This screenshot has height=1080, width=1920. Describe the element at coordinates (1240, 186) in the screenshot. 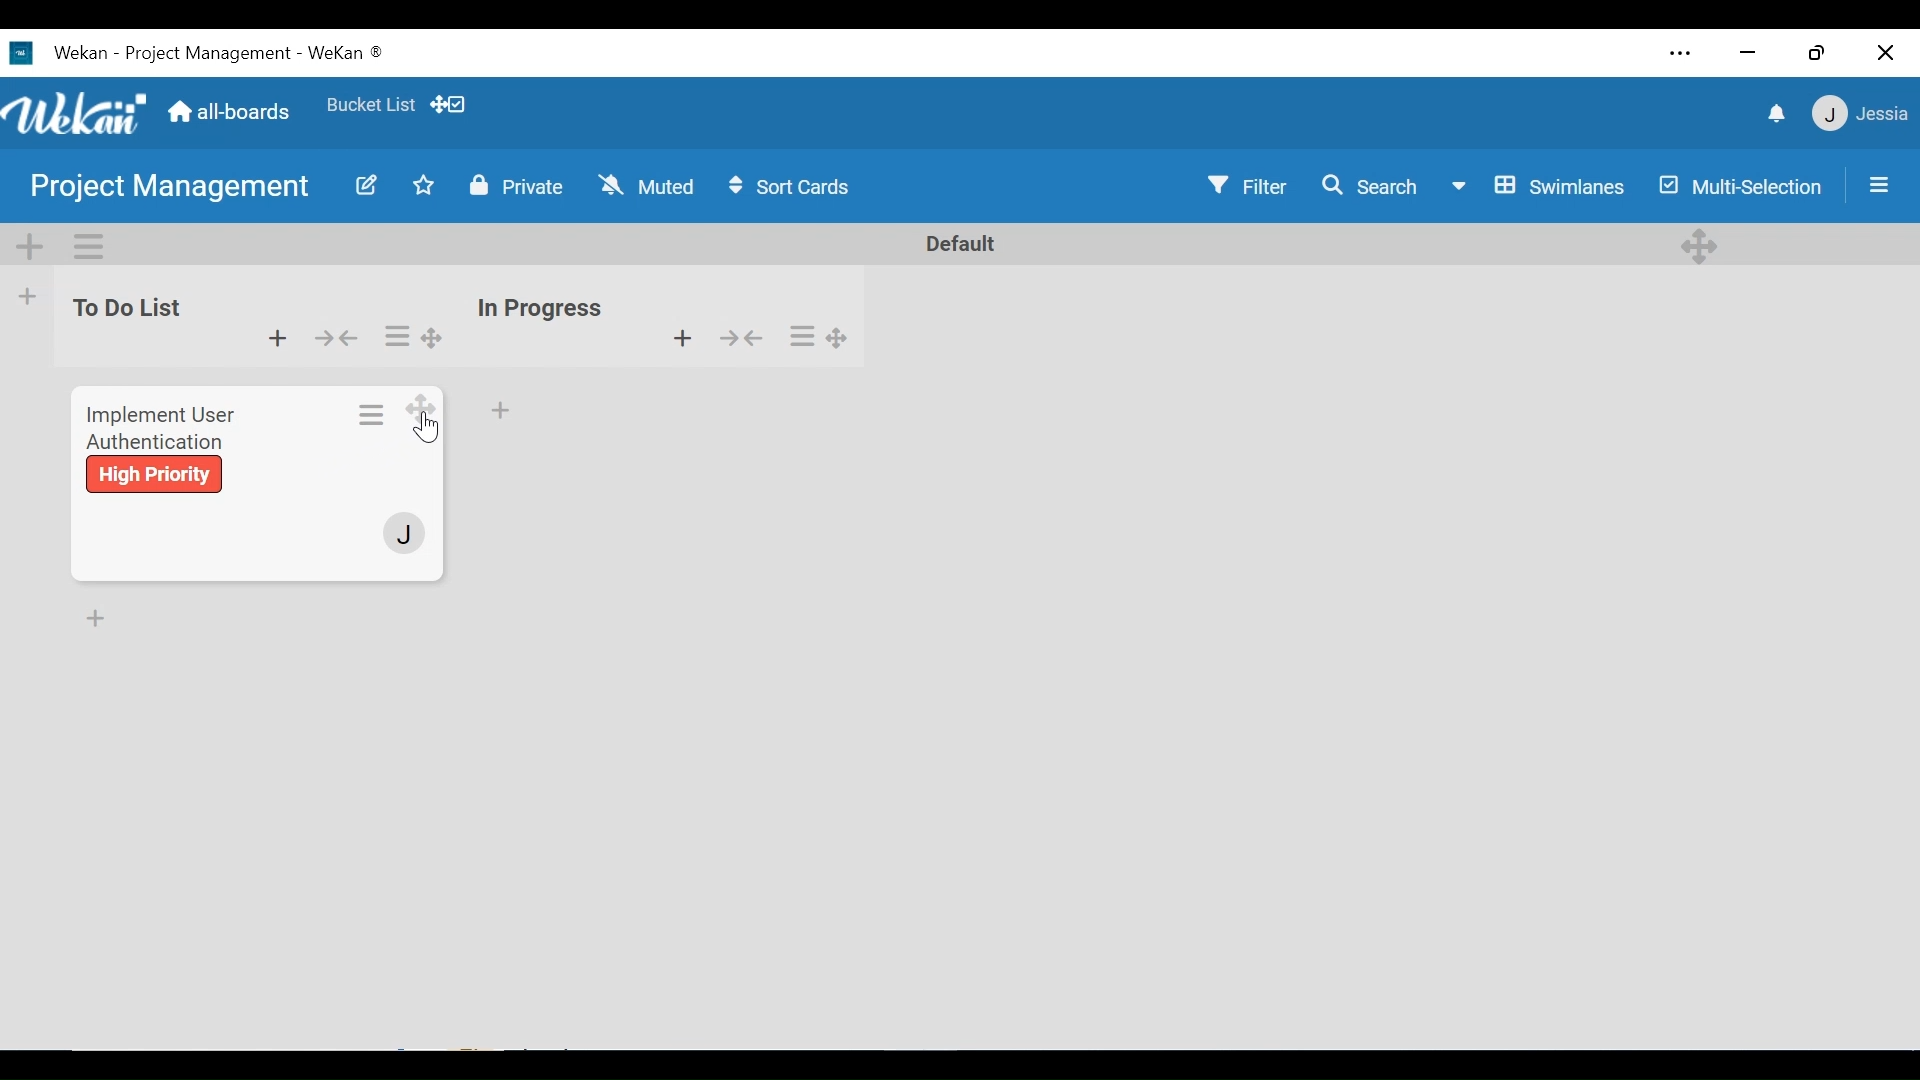

I see ` Filter` at that location.